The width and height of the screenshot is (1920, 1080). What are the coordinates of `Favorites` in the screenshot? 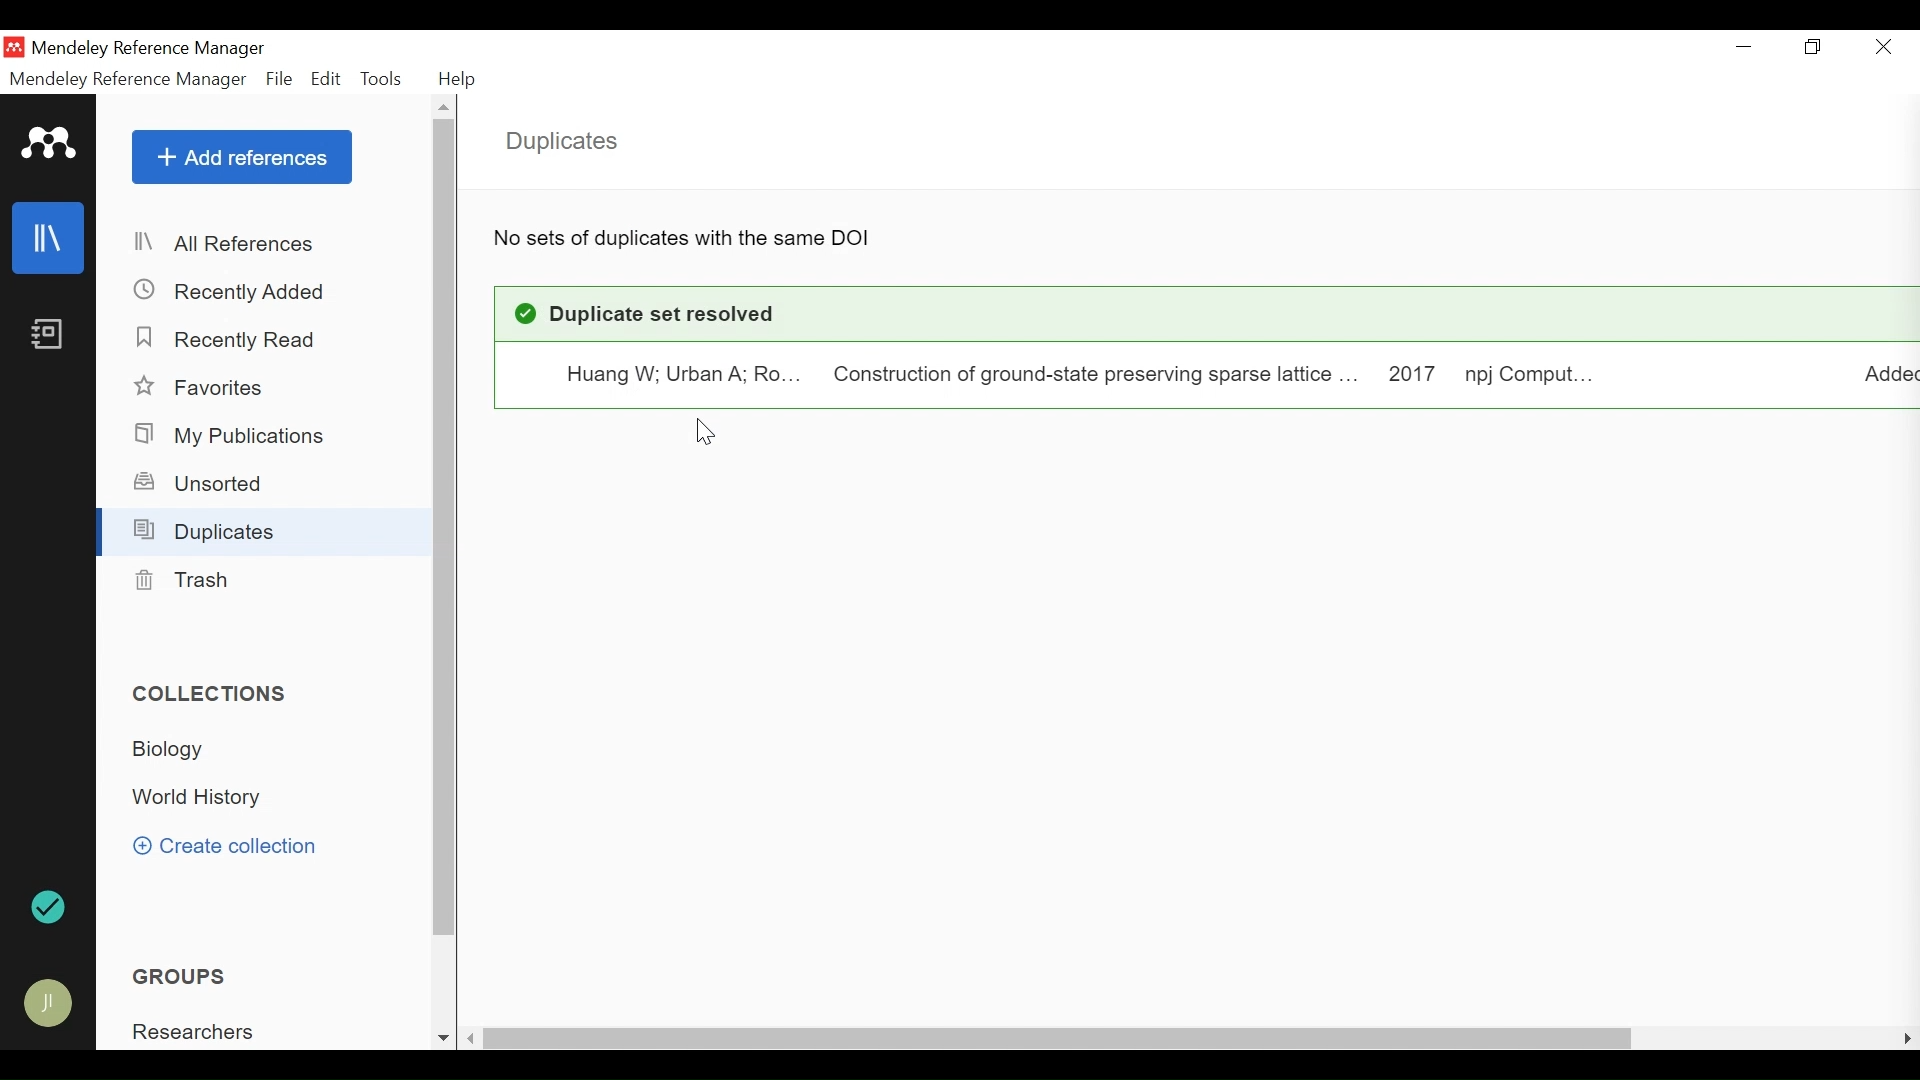 It's located at (201, 388).